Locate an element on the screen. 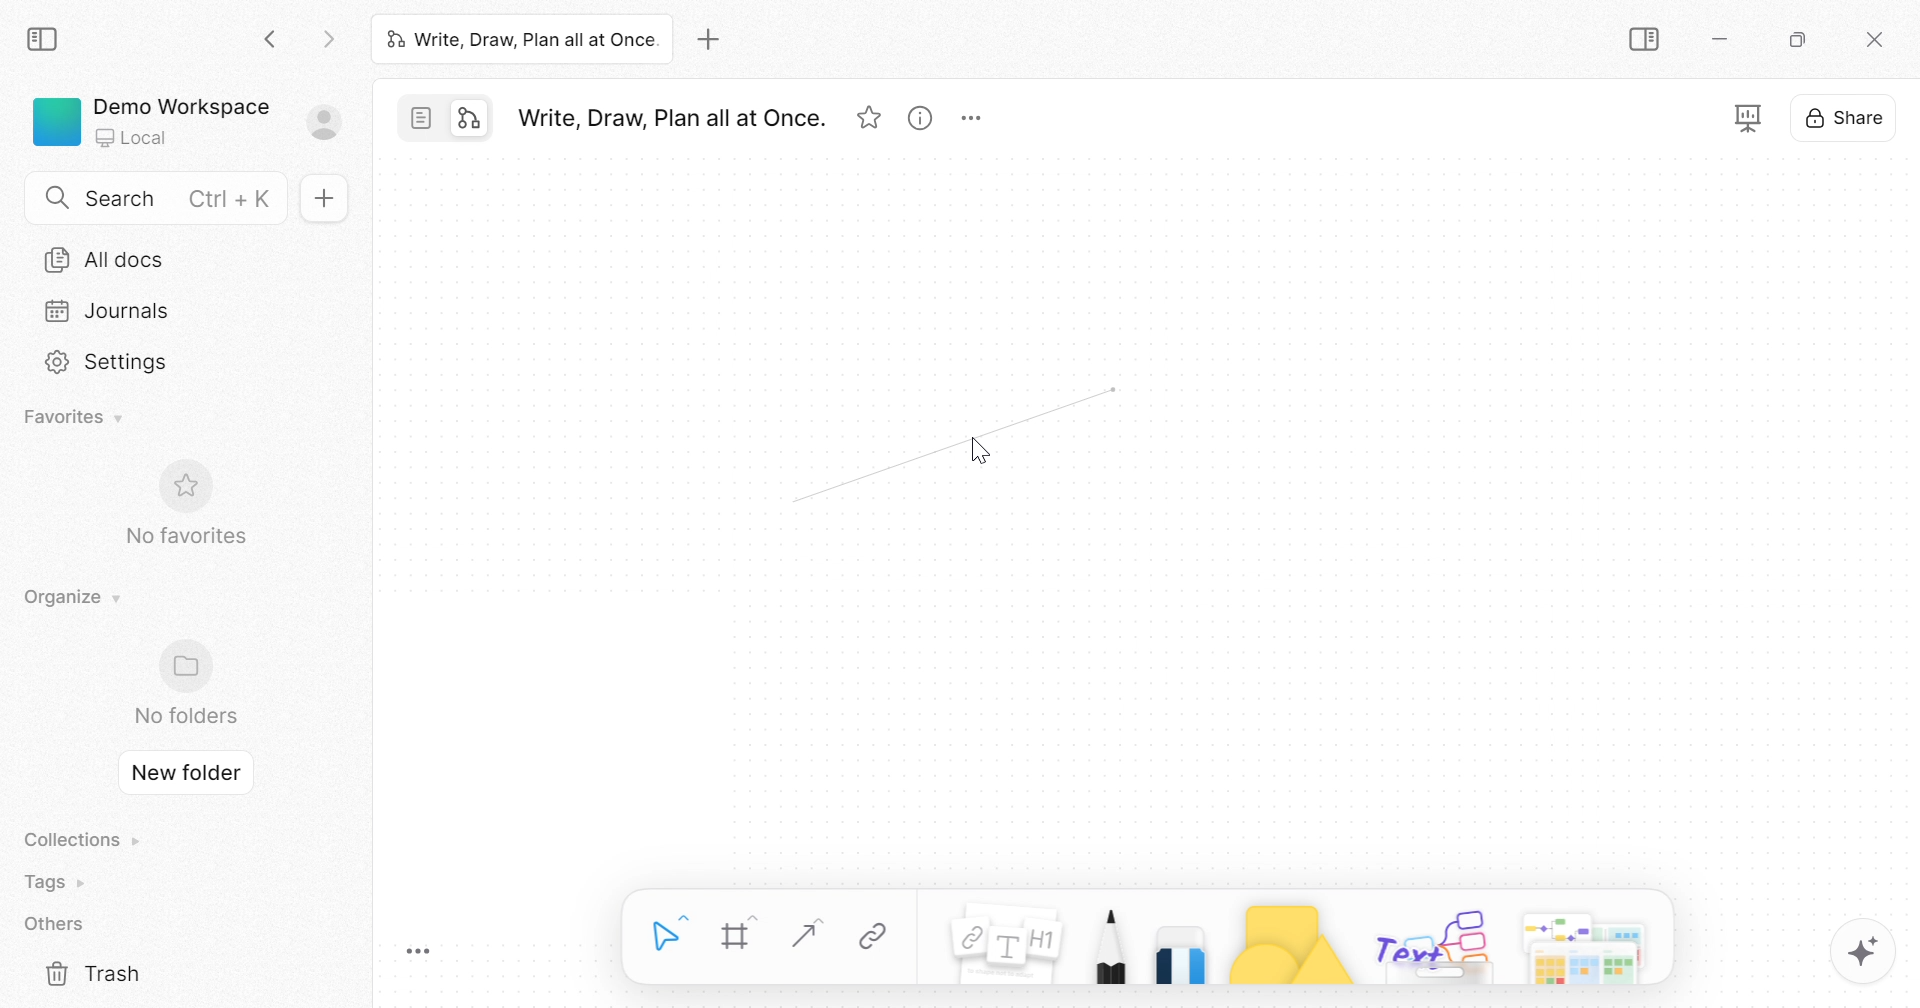 This screenshot has height=1008, width=1920. Shape is located at coordinates (1289, 942).